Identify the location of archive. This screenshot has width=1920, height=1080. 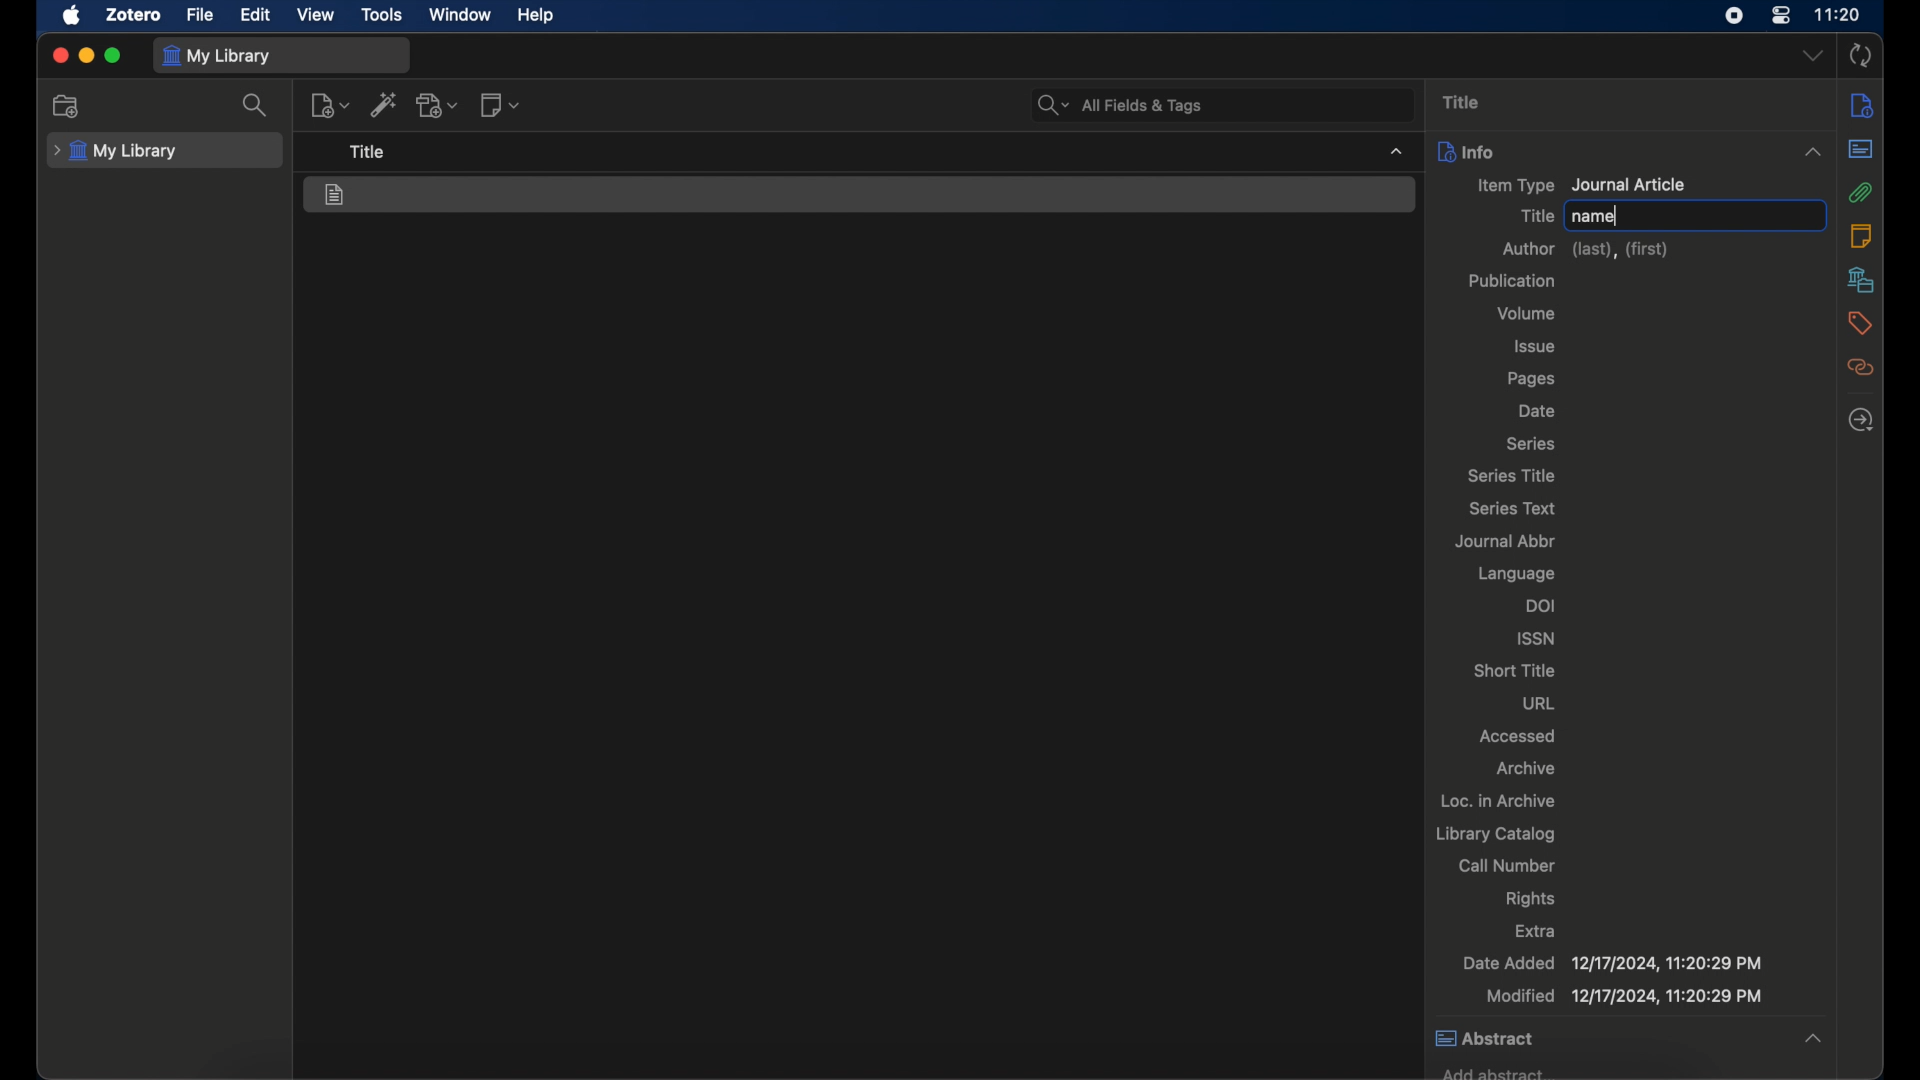
(1525, 768).